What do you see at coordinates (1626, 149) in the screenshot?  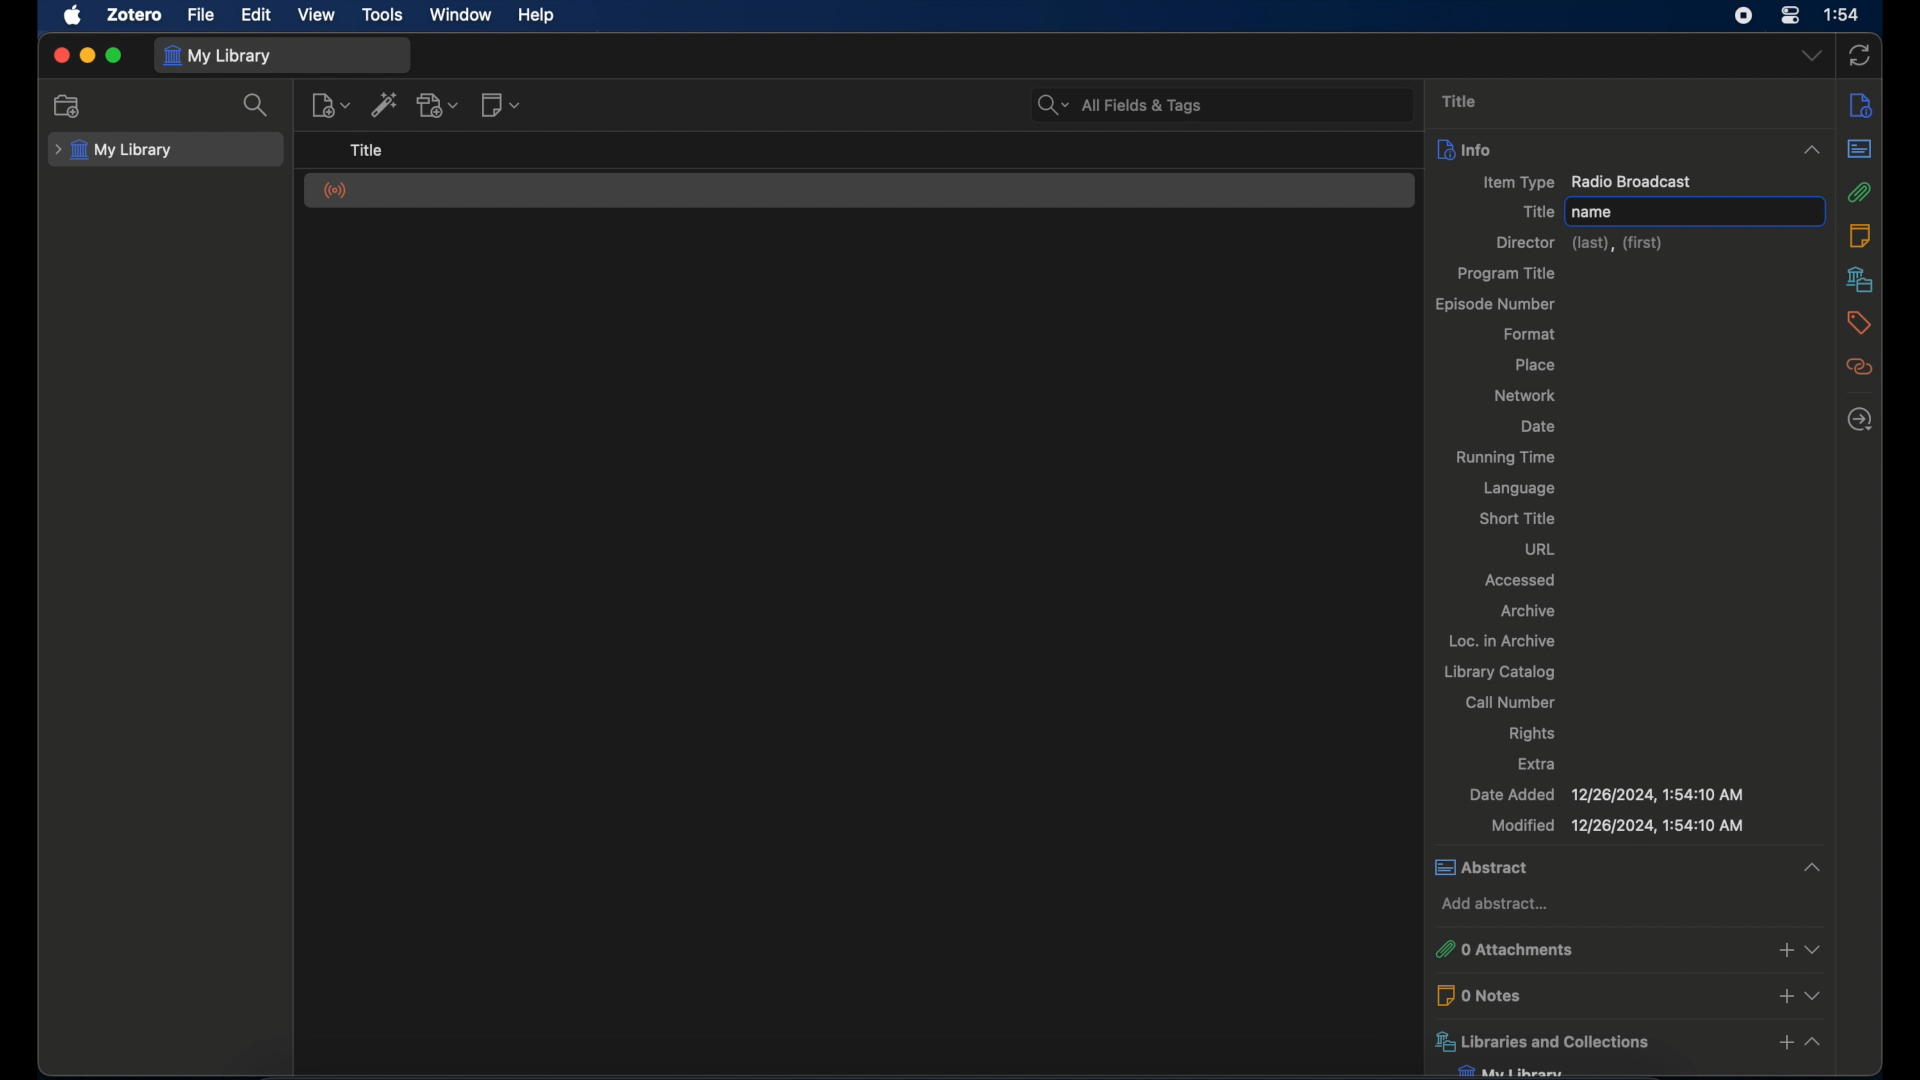 I see `info` at bounding box center [1626, 149].